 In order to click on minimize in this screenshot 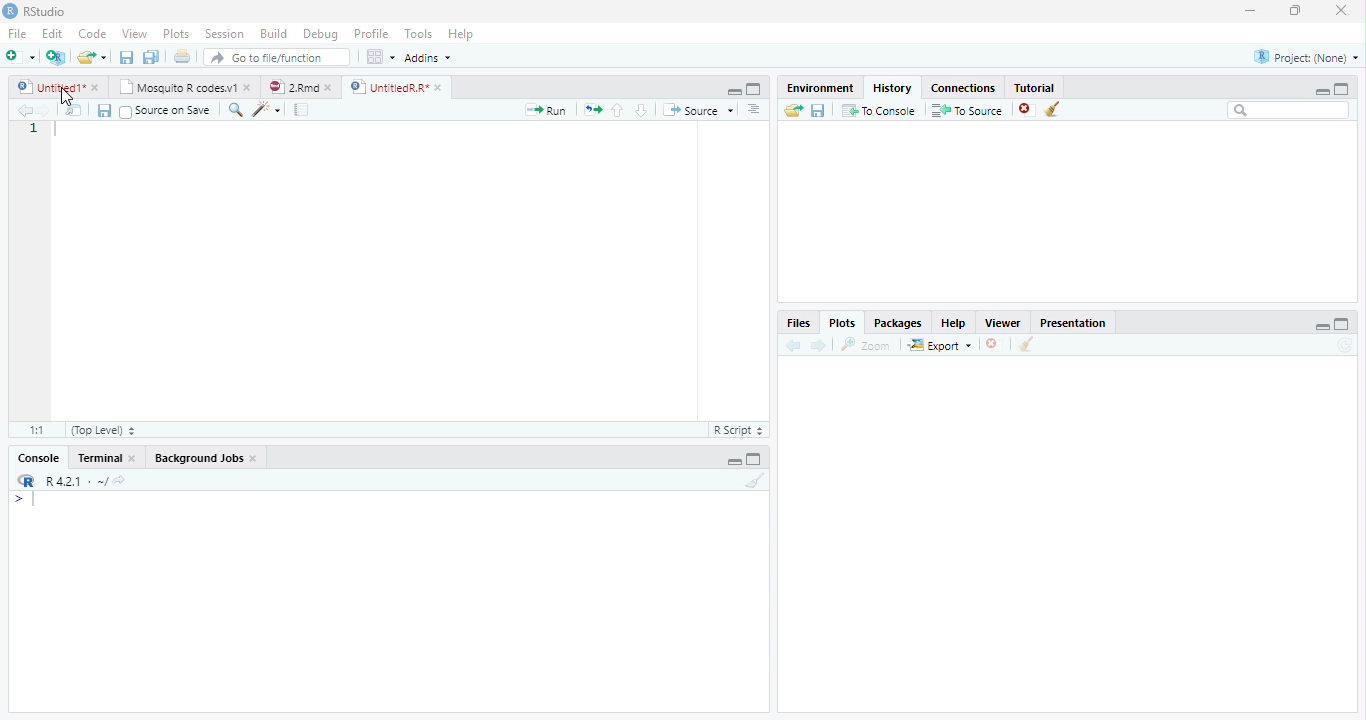, I will do `click(1249, 12)`.